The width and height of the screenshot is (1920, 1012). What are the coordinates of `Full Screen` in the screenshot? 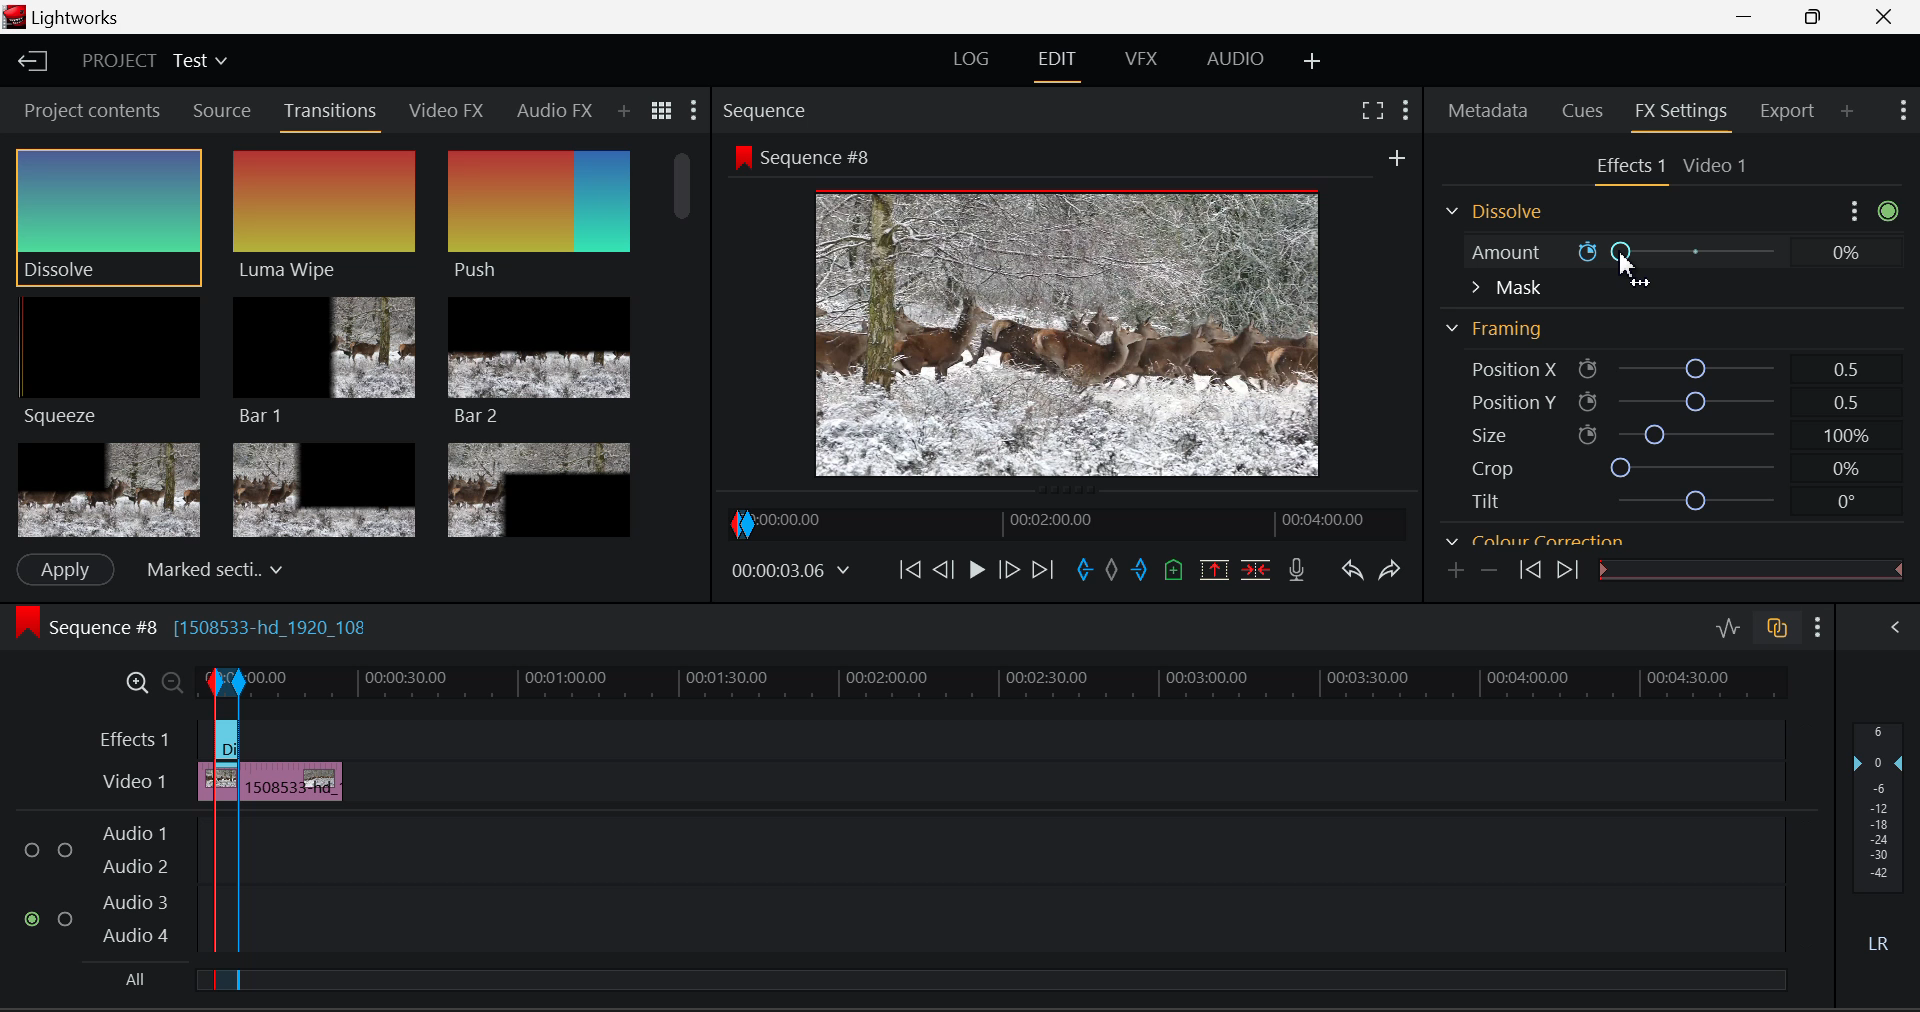 It's located at (1375, 110).